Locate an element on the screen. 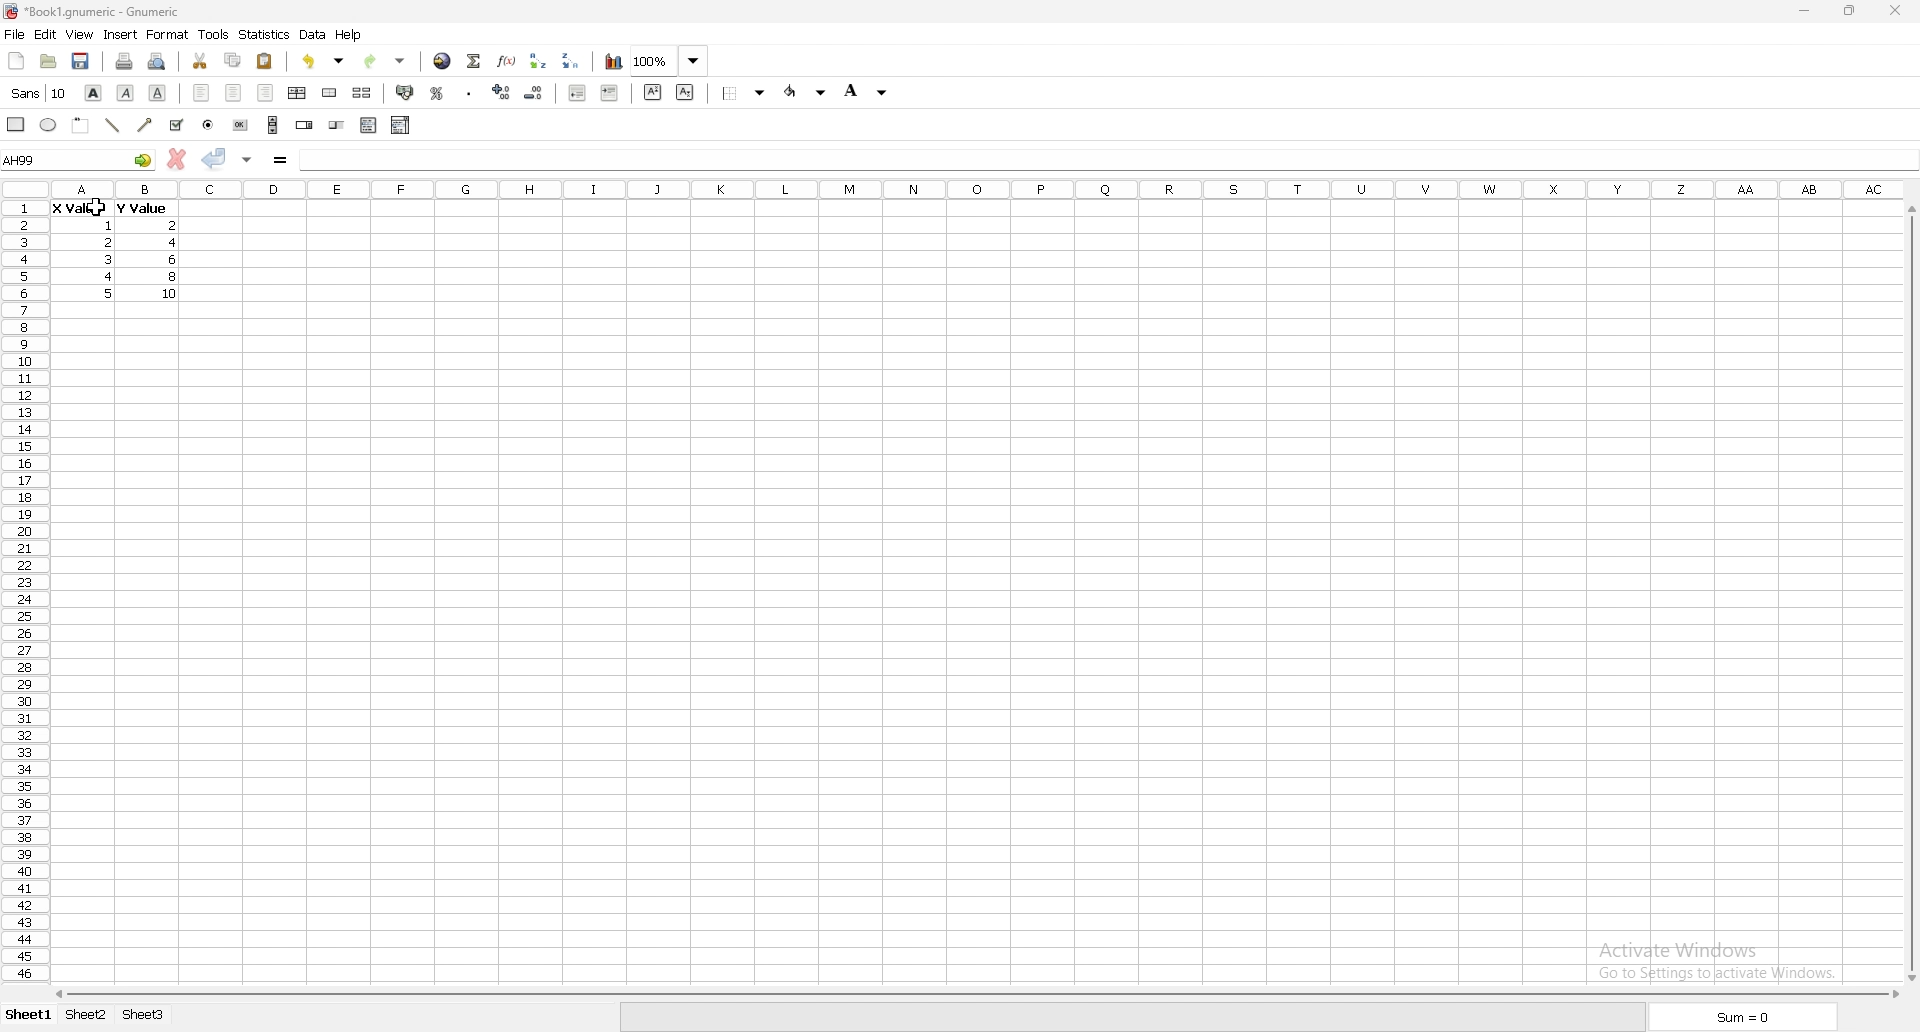  view is located at coordinates (79, 35).